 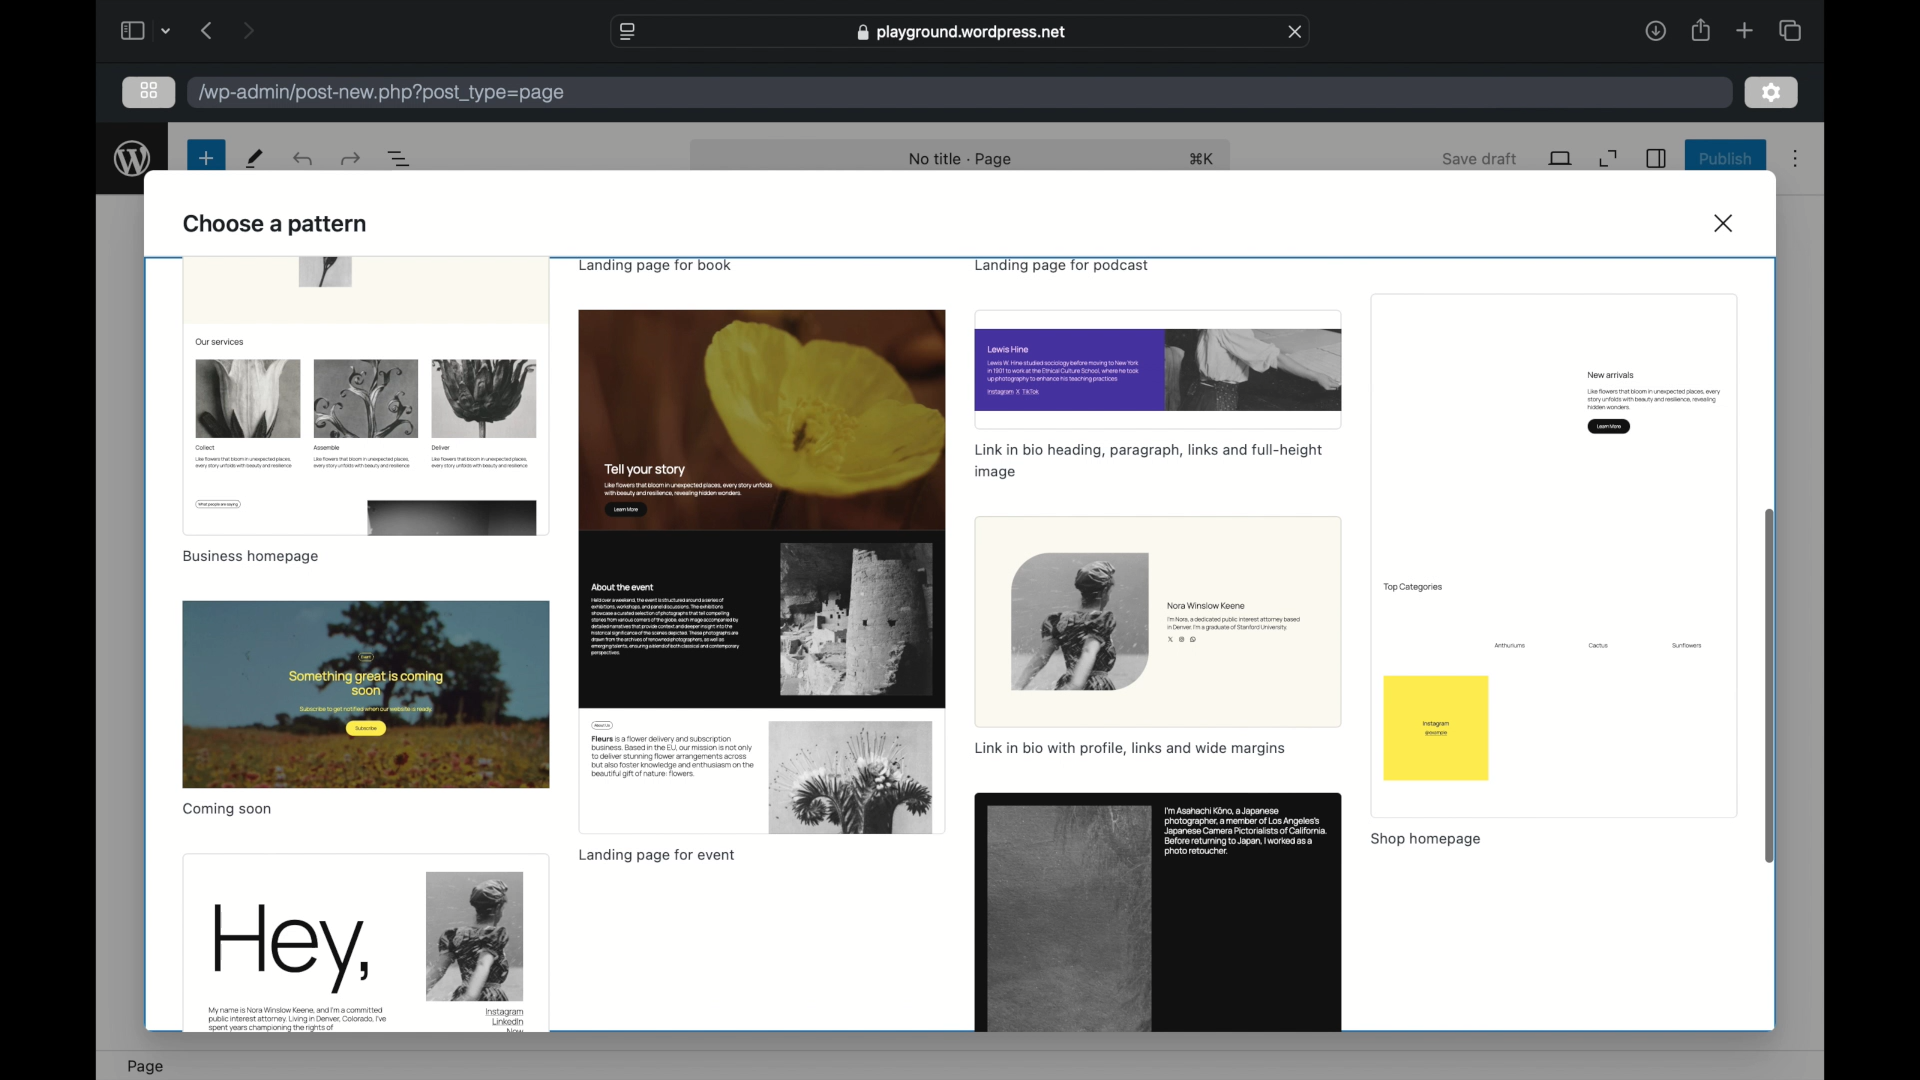 I want to click on show tab overview, so click(x=1790, y=29).